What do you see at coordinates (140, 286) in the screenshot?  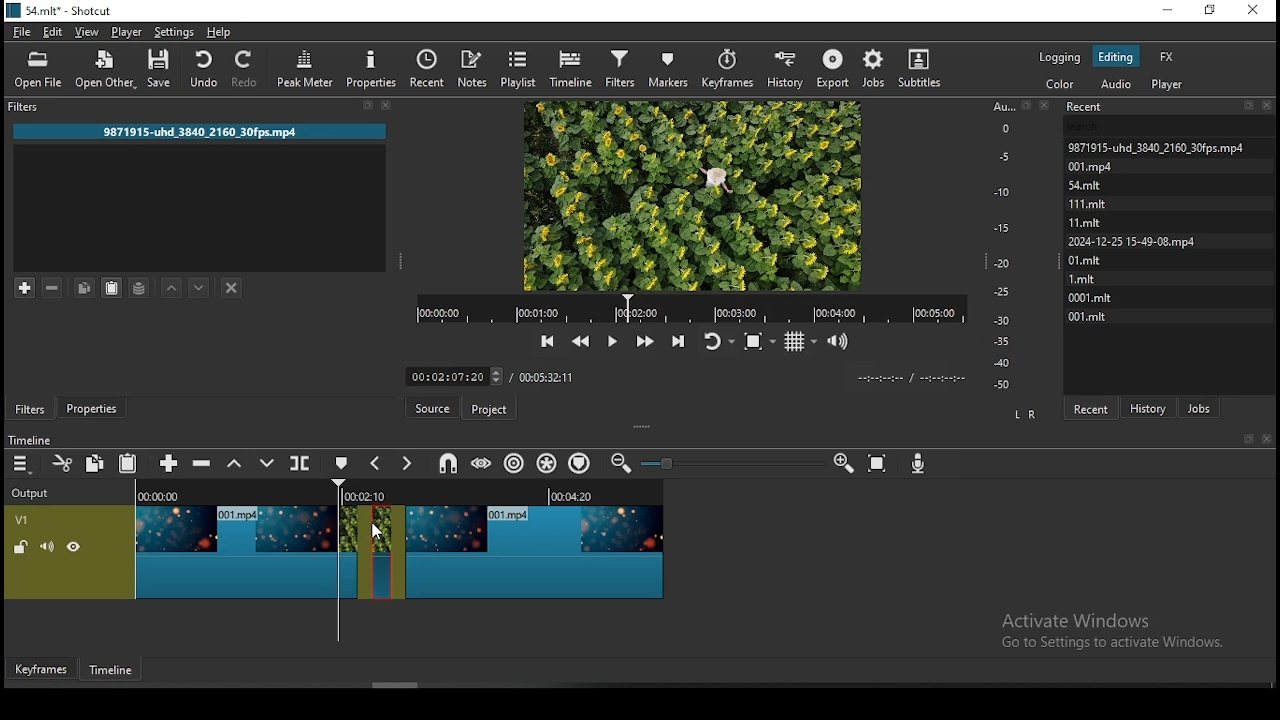 I see `save filter set` at bounding box center [140, 286].